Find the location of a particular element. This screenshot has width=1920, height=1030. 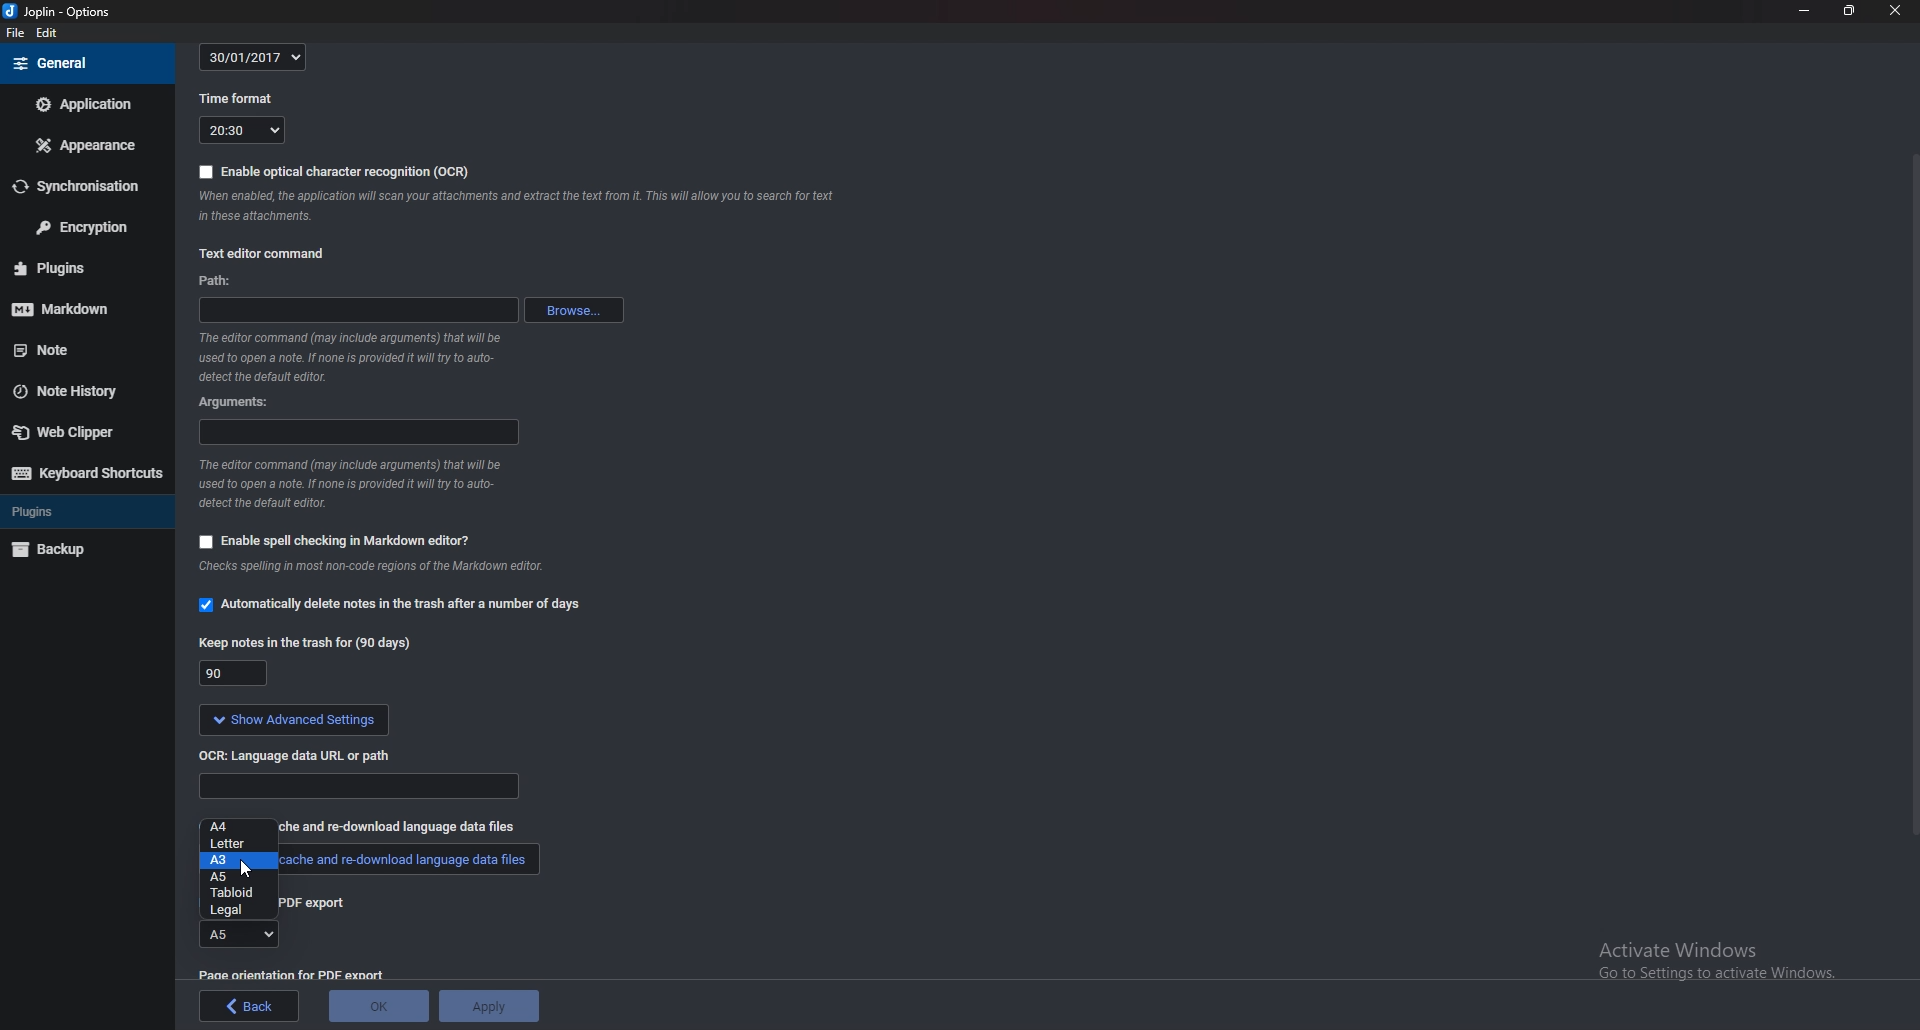

cursor is located at coordinates (246, 867).